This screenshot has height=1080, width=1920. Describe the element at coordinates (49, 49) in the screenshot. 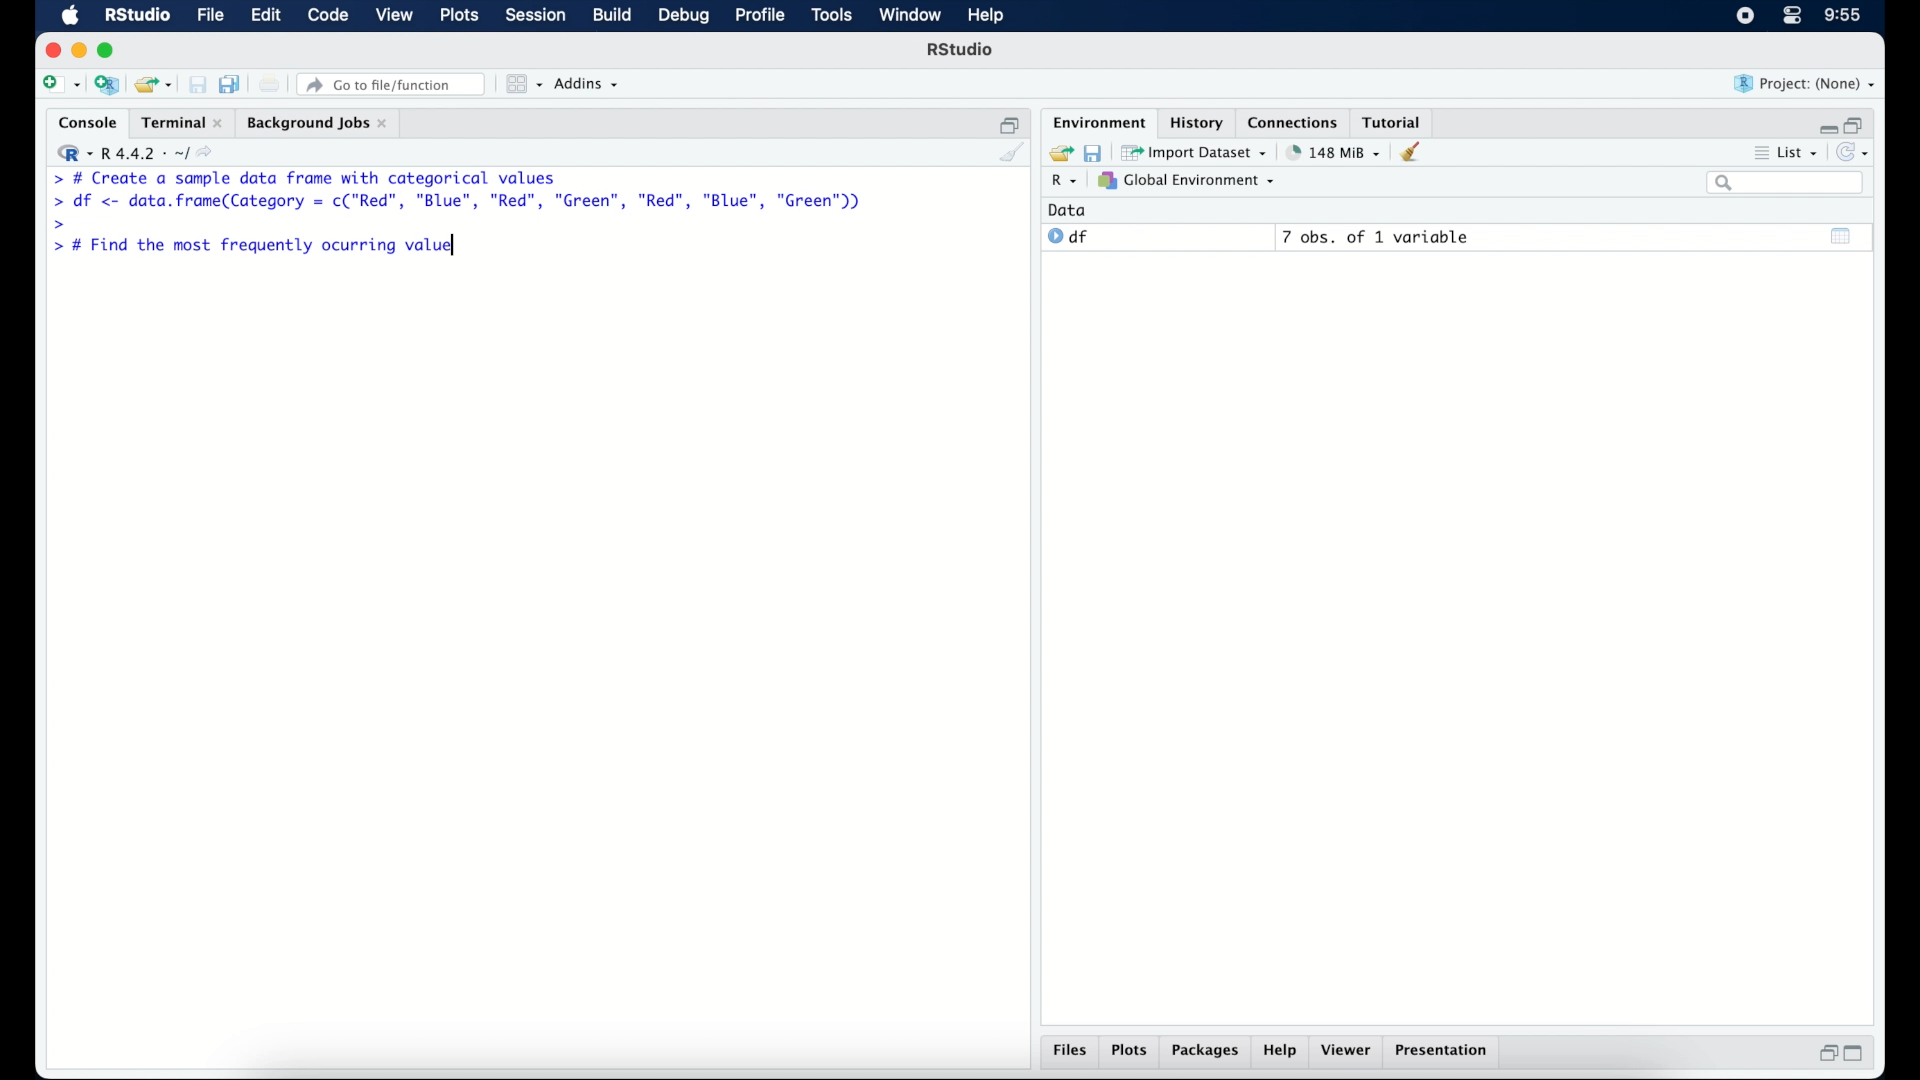

I see `close` at that location.